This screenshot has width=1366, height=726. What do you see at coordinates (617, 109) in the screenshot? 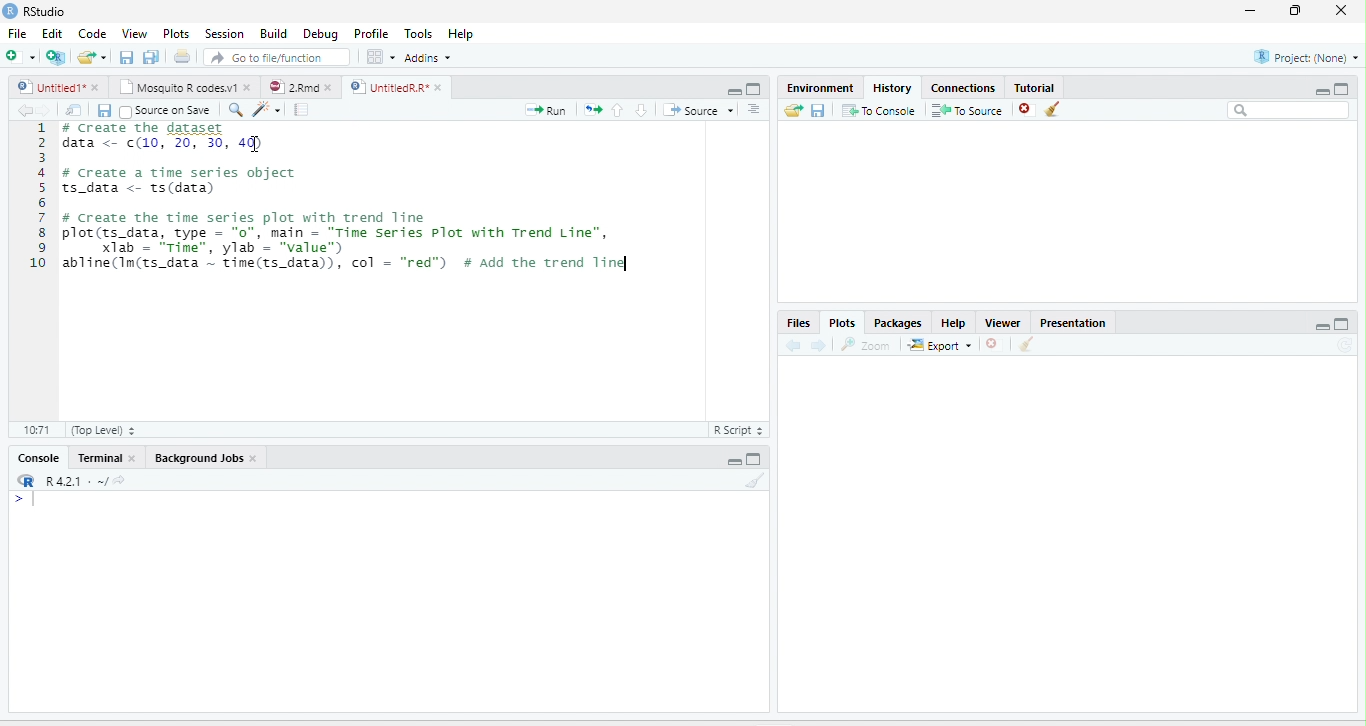
I see `Go to previous section/chunk` at bounding box center [617, 109].